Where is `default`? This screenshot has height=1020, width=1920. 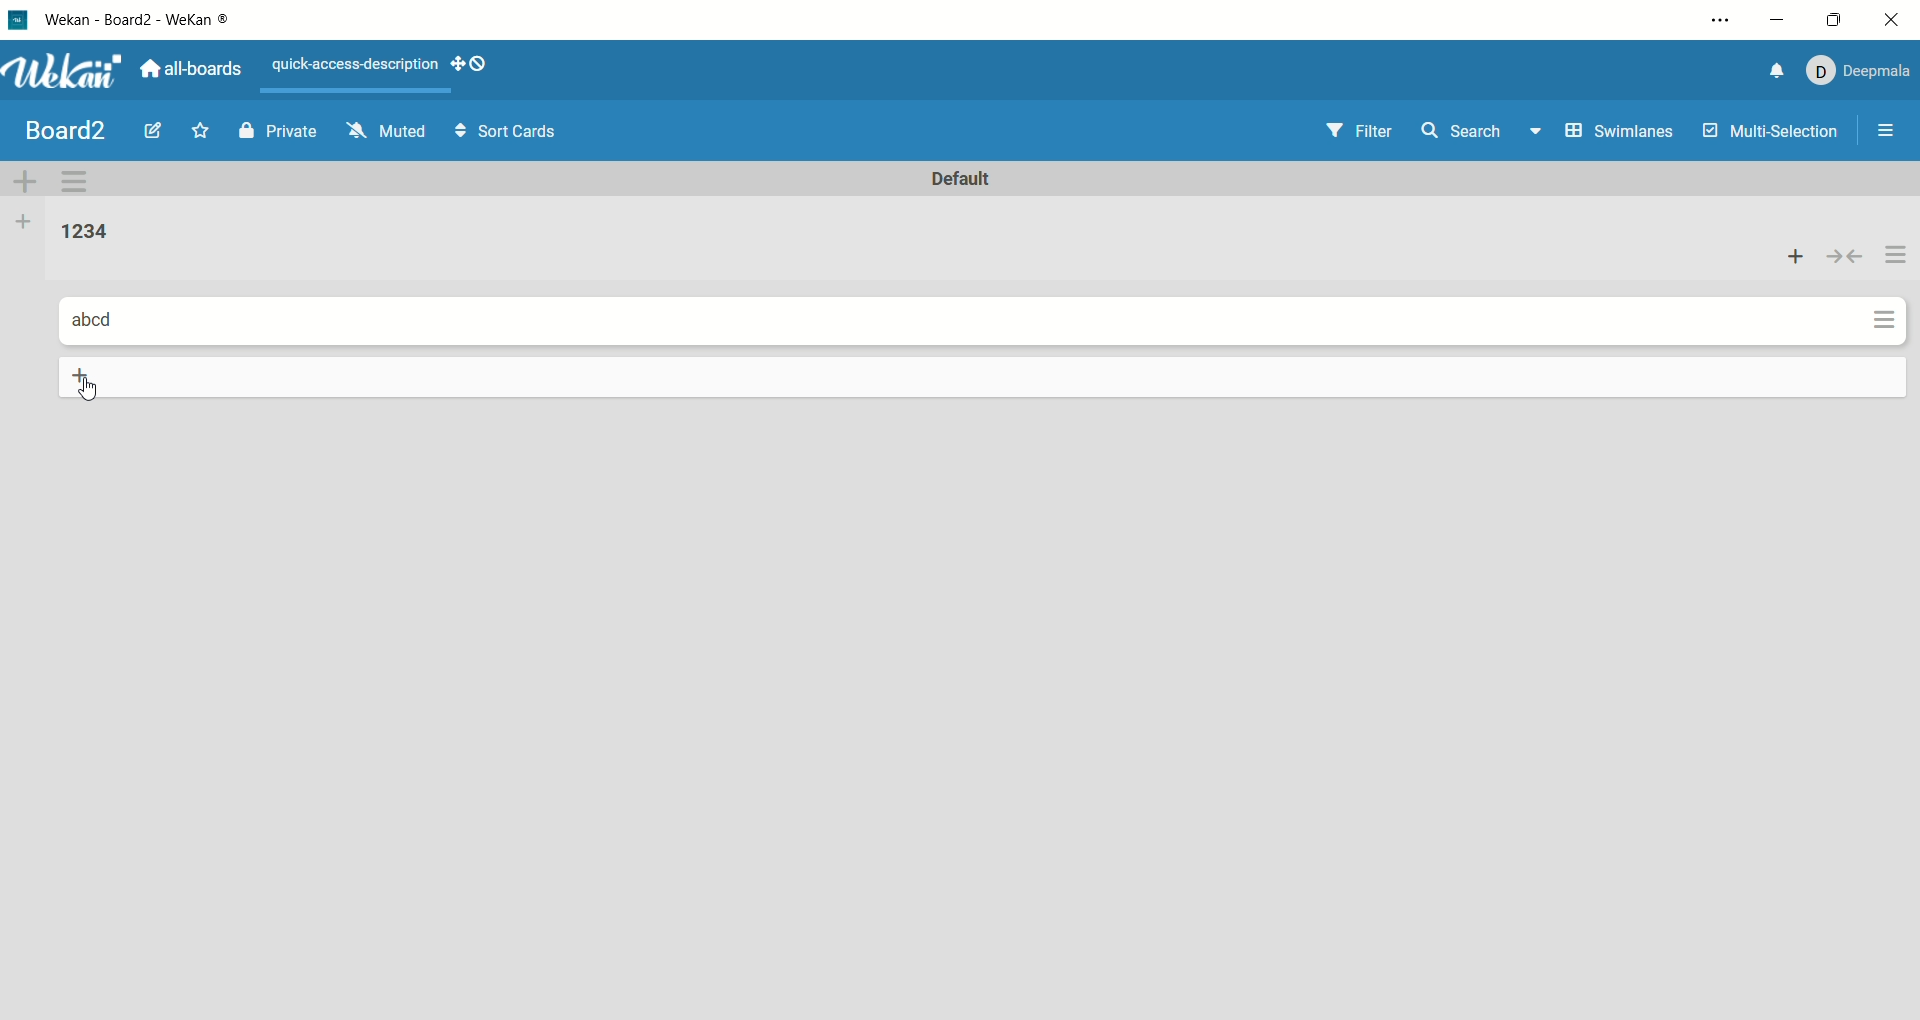 default is located at coordinates (959, 176).